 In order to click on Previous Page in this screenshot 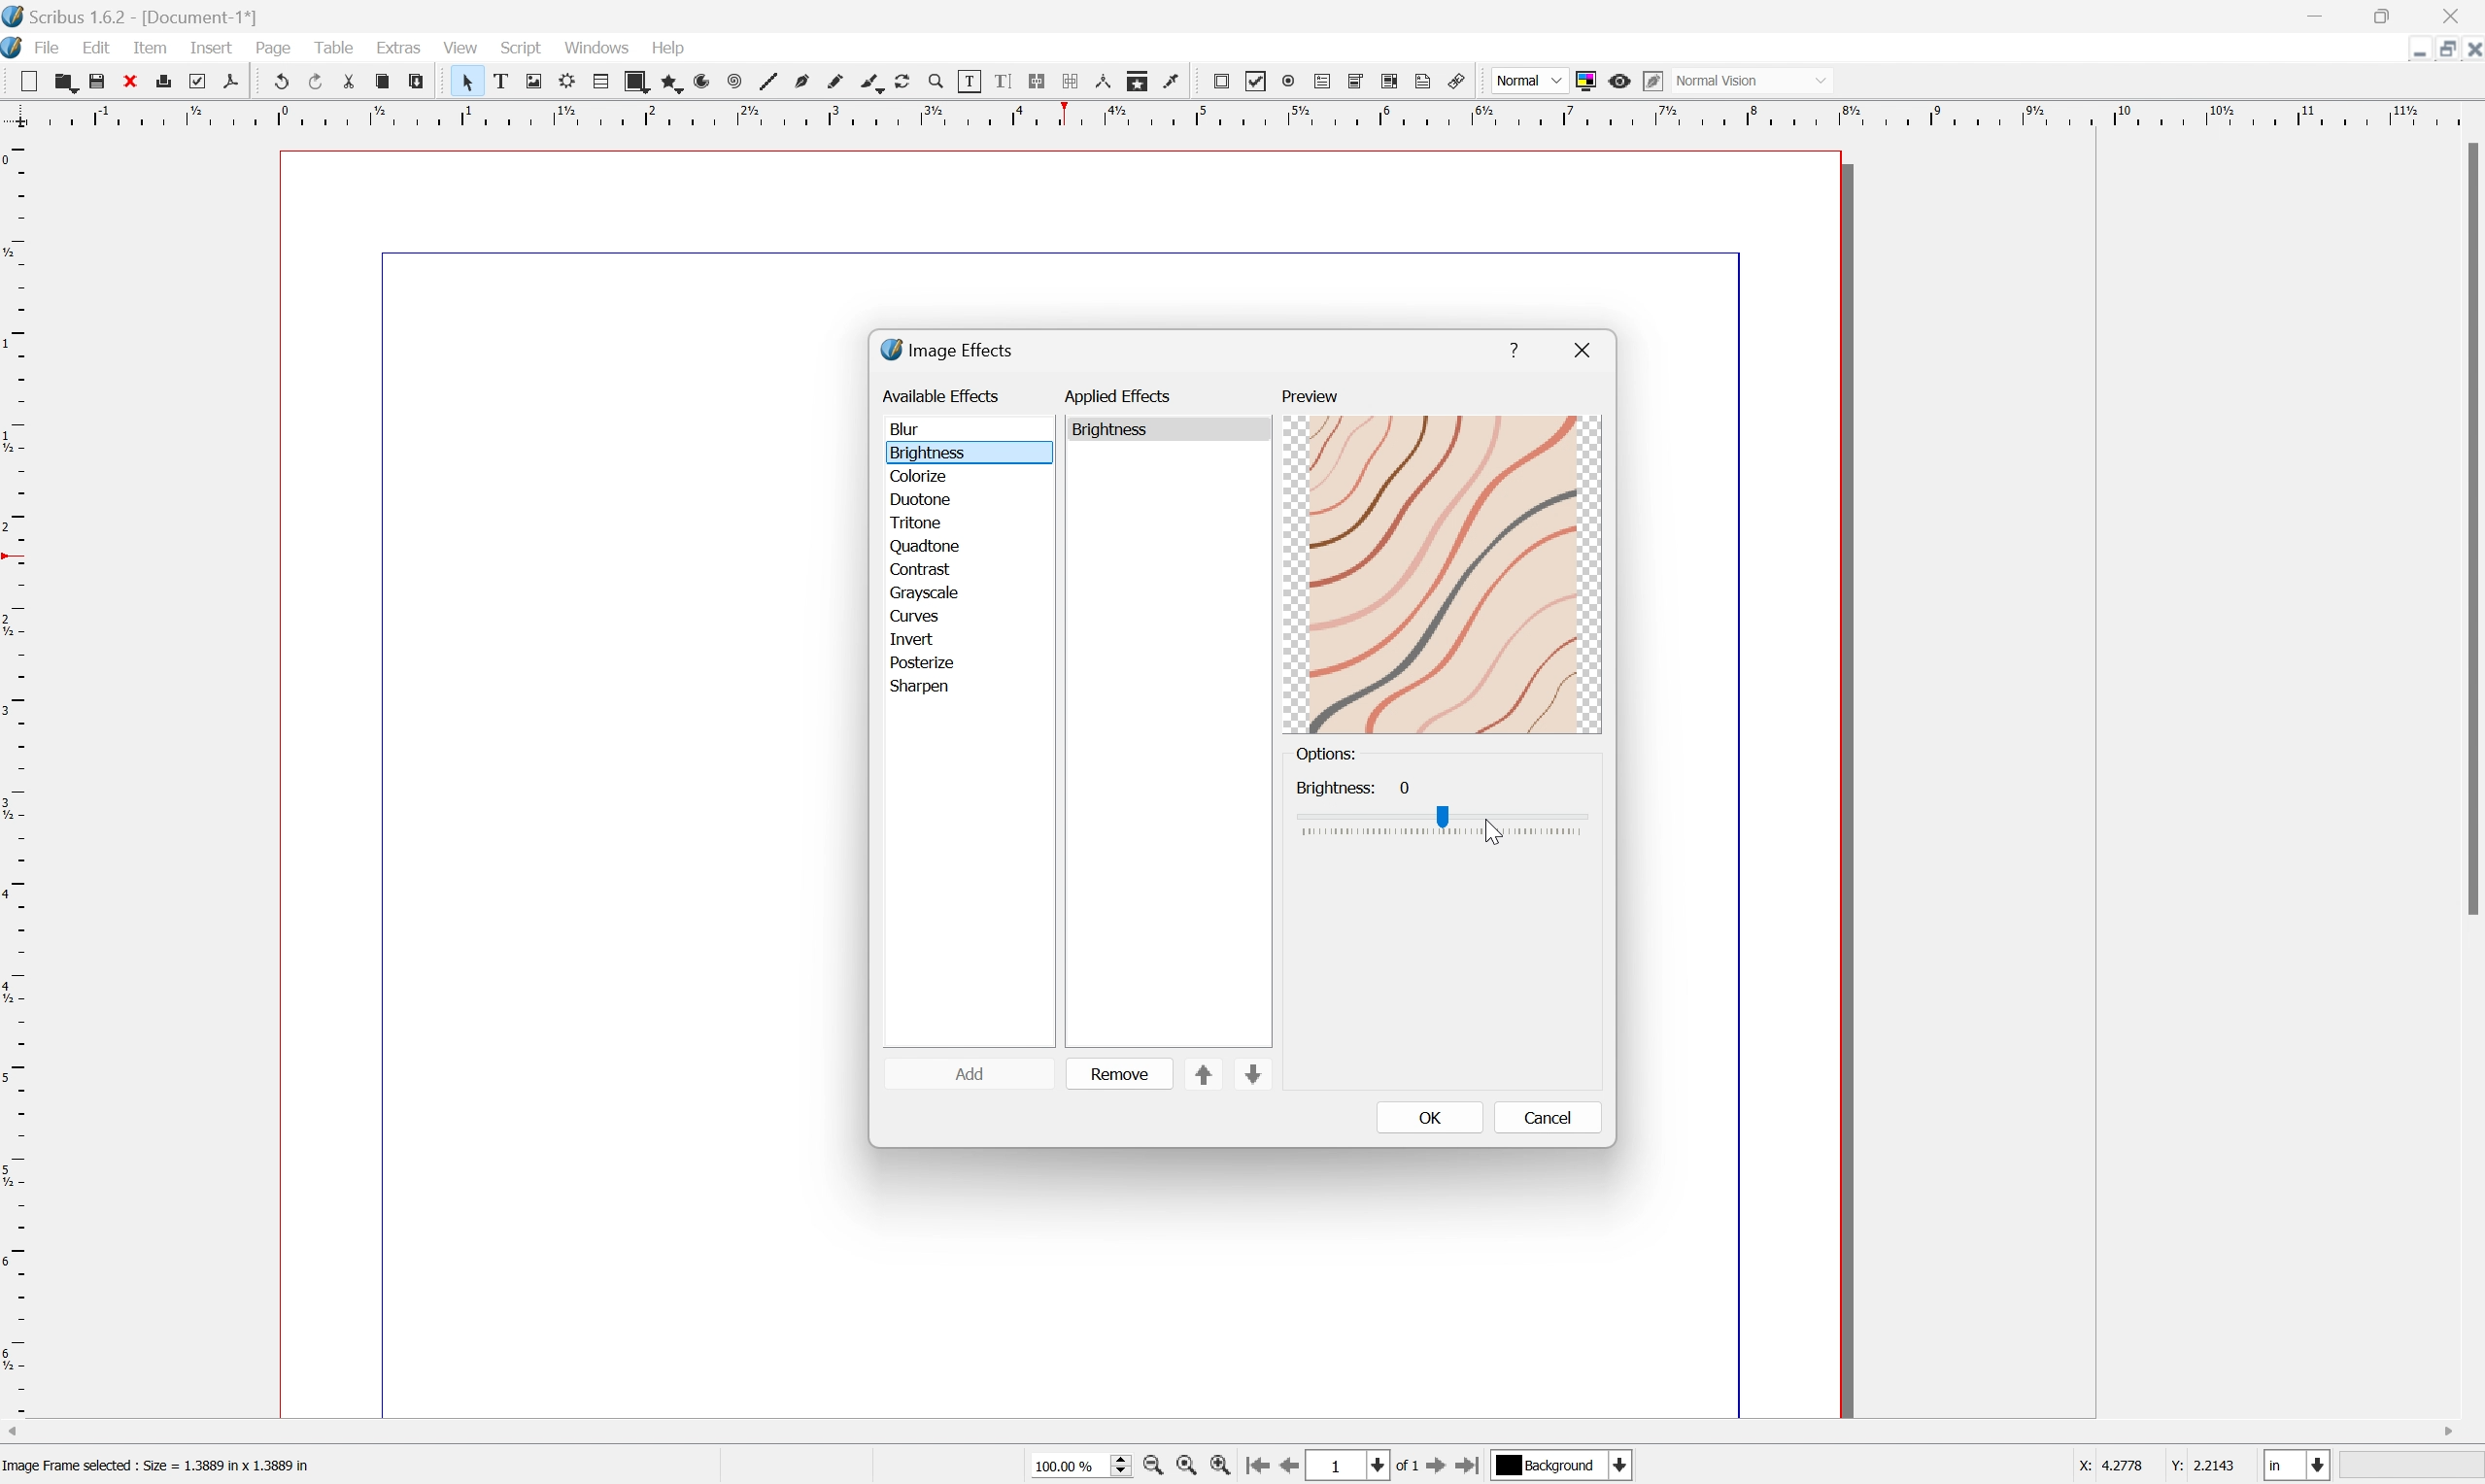, I will do `click(1295, 1467)`.